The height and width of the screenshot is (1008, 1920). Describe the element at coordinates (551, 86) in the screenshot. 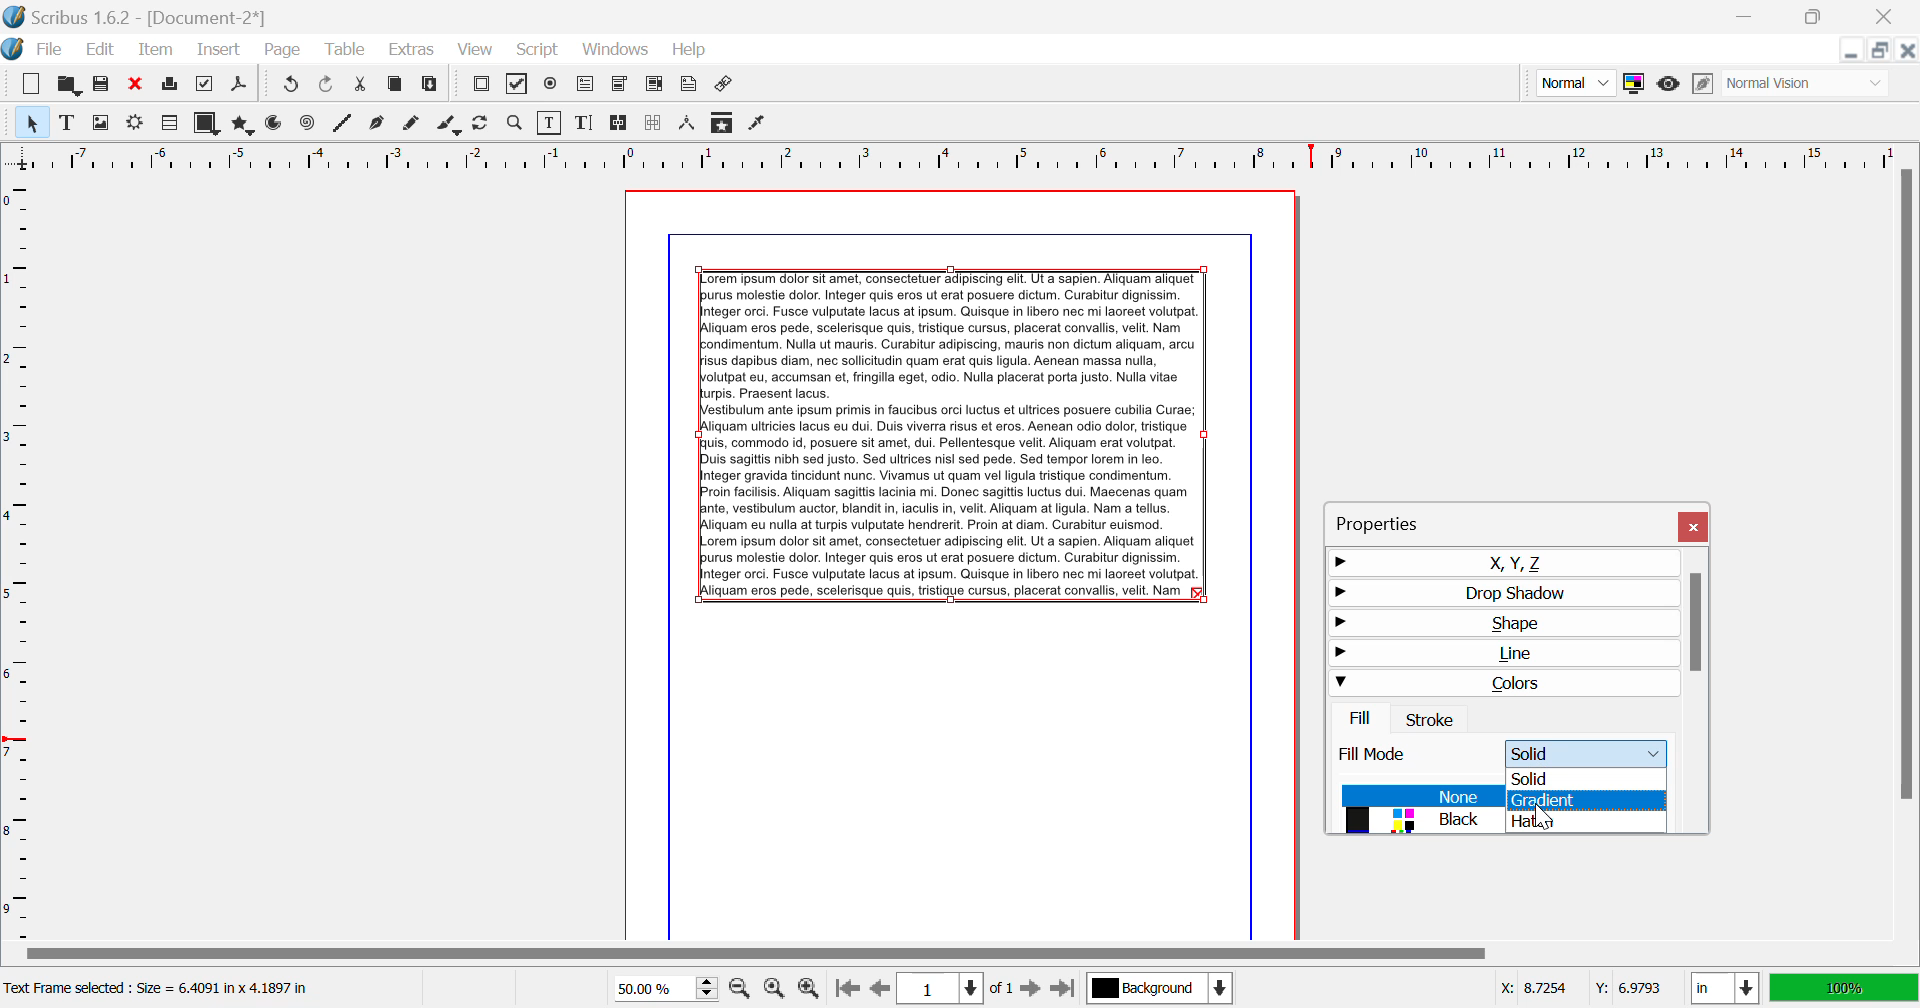

I see `Pdf Radio Button` at that location.